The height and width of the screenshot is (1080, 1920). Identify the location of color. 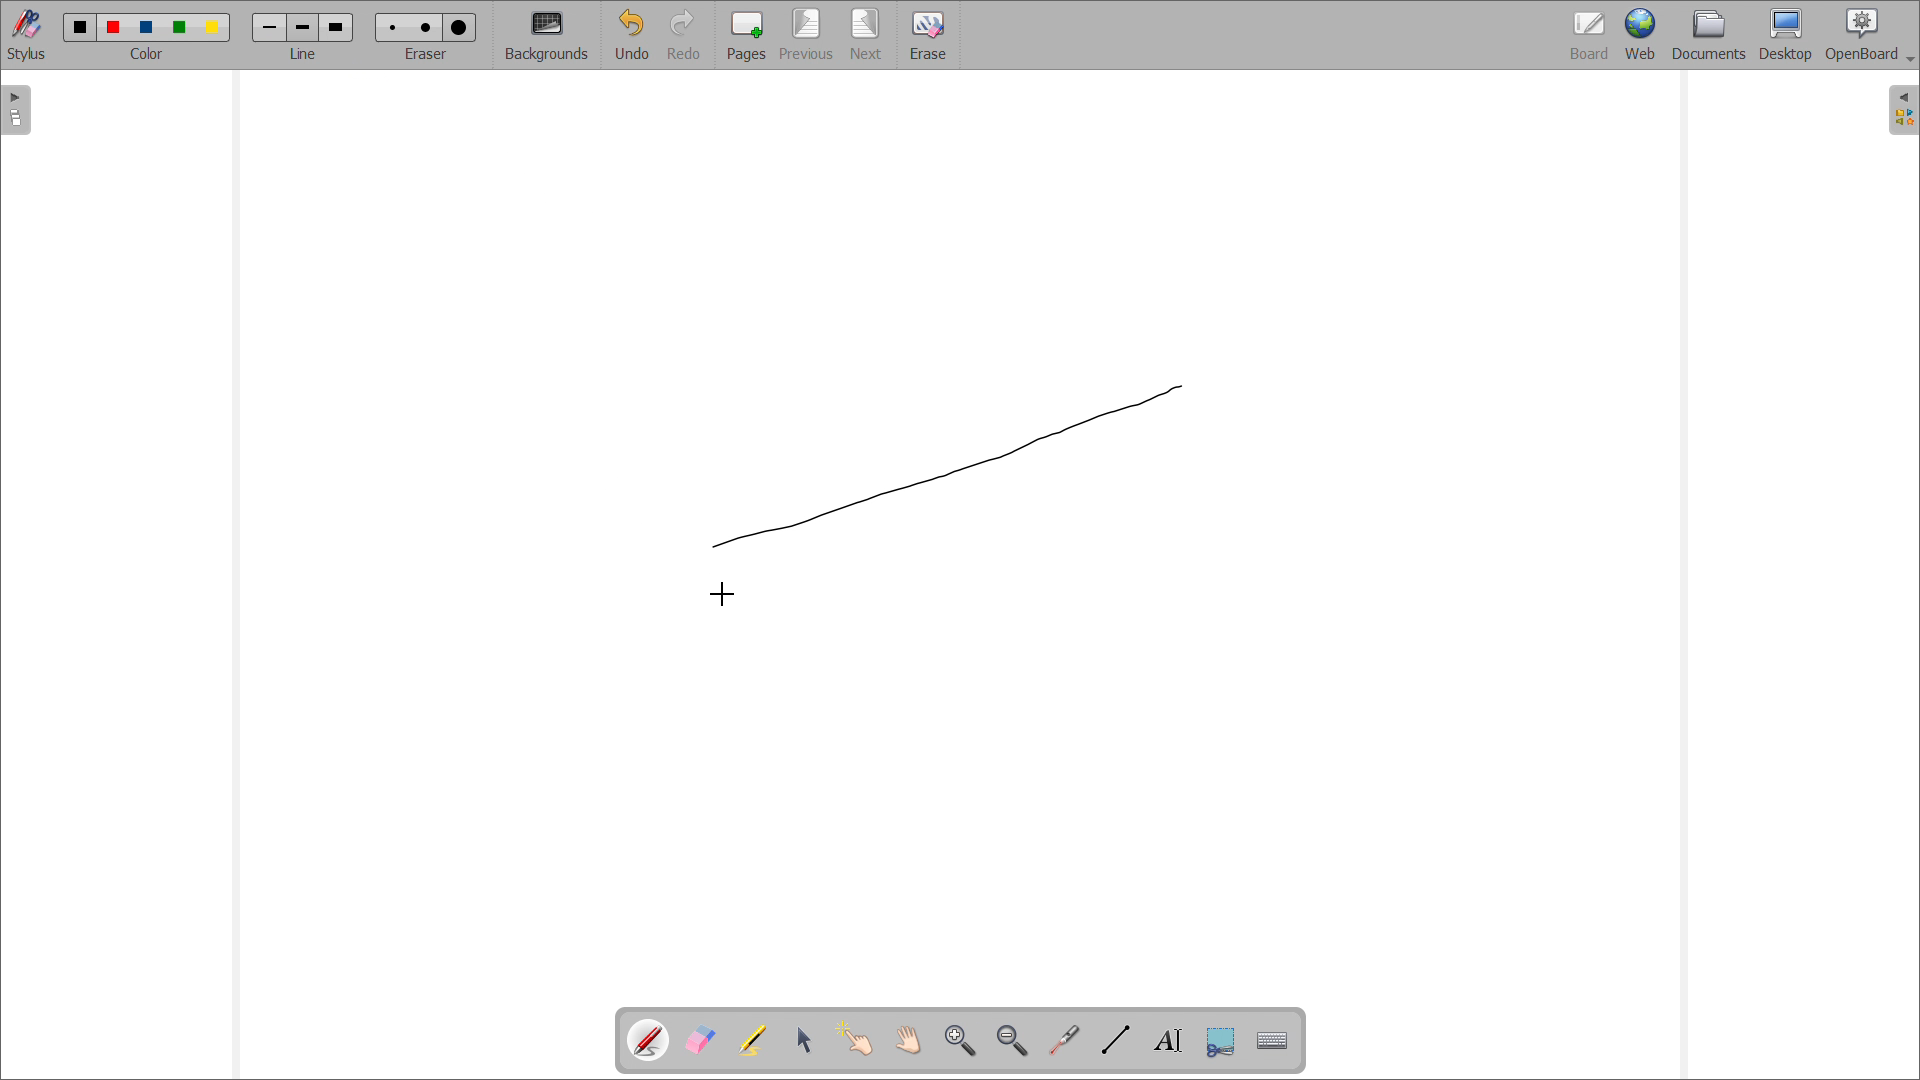
(116, 27).